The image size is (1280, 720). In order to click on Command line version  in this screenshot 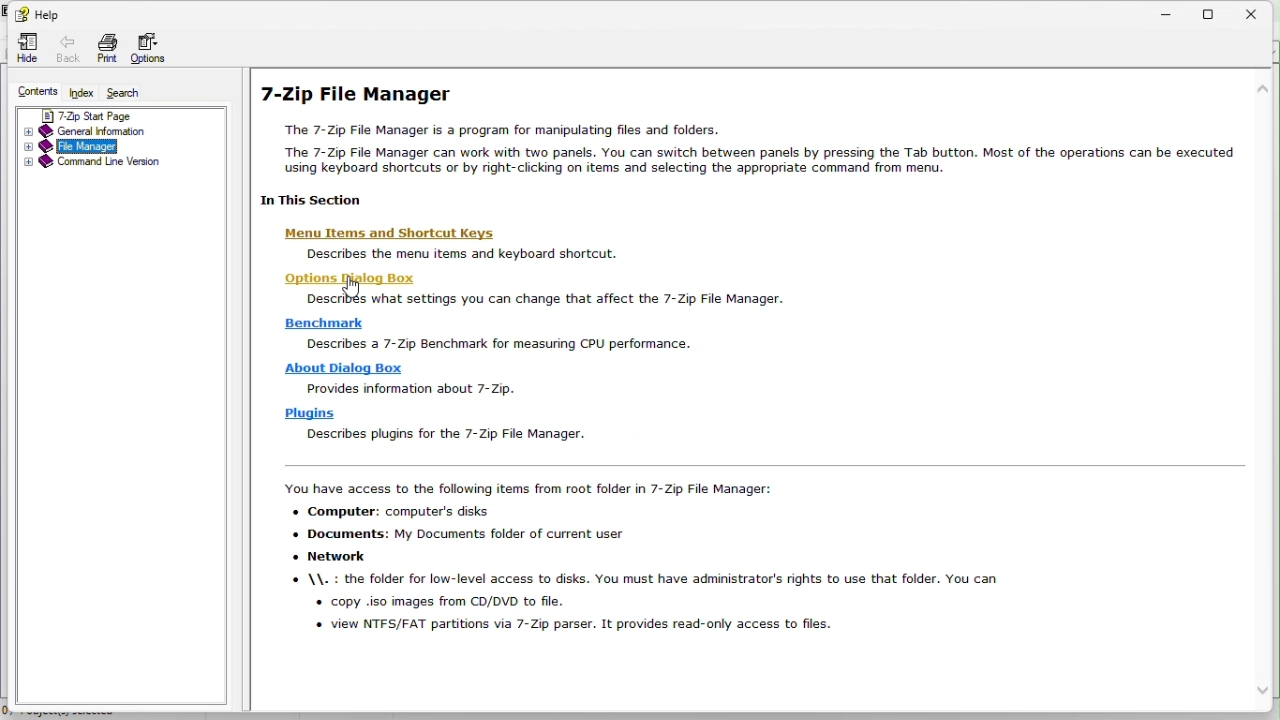, I will do `click(90, 165)`.